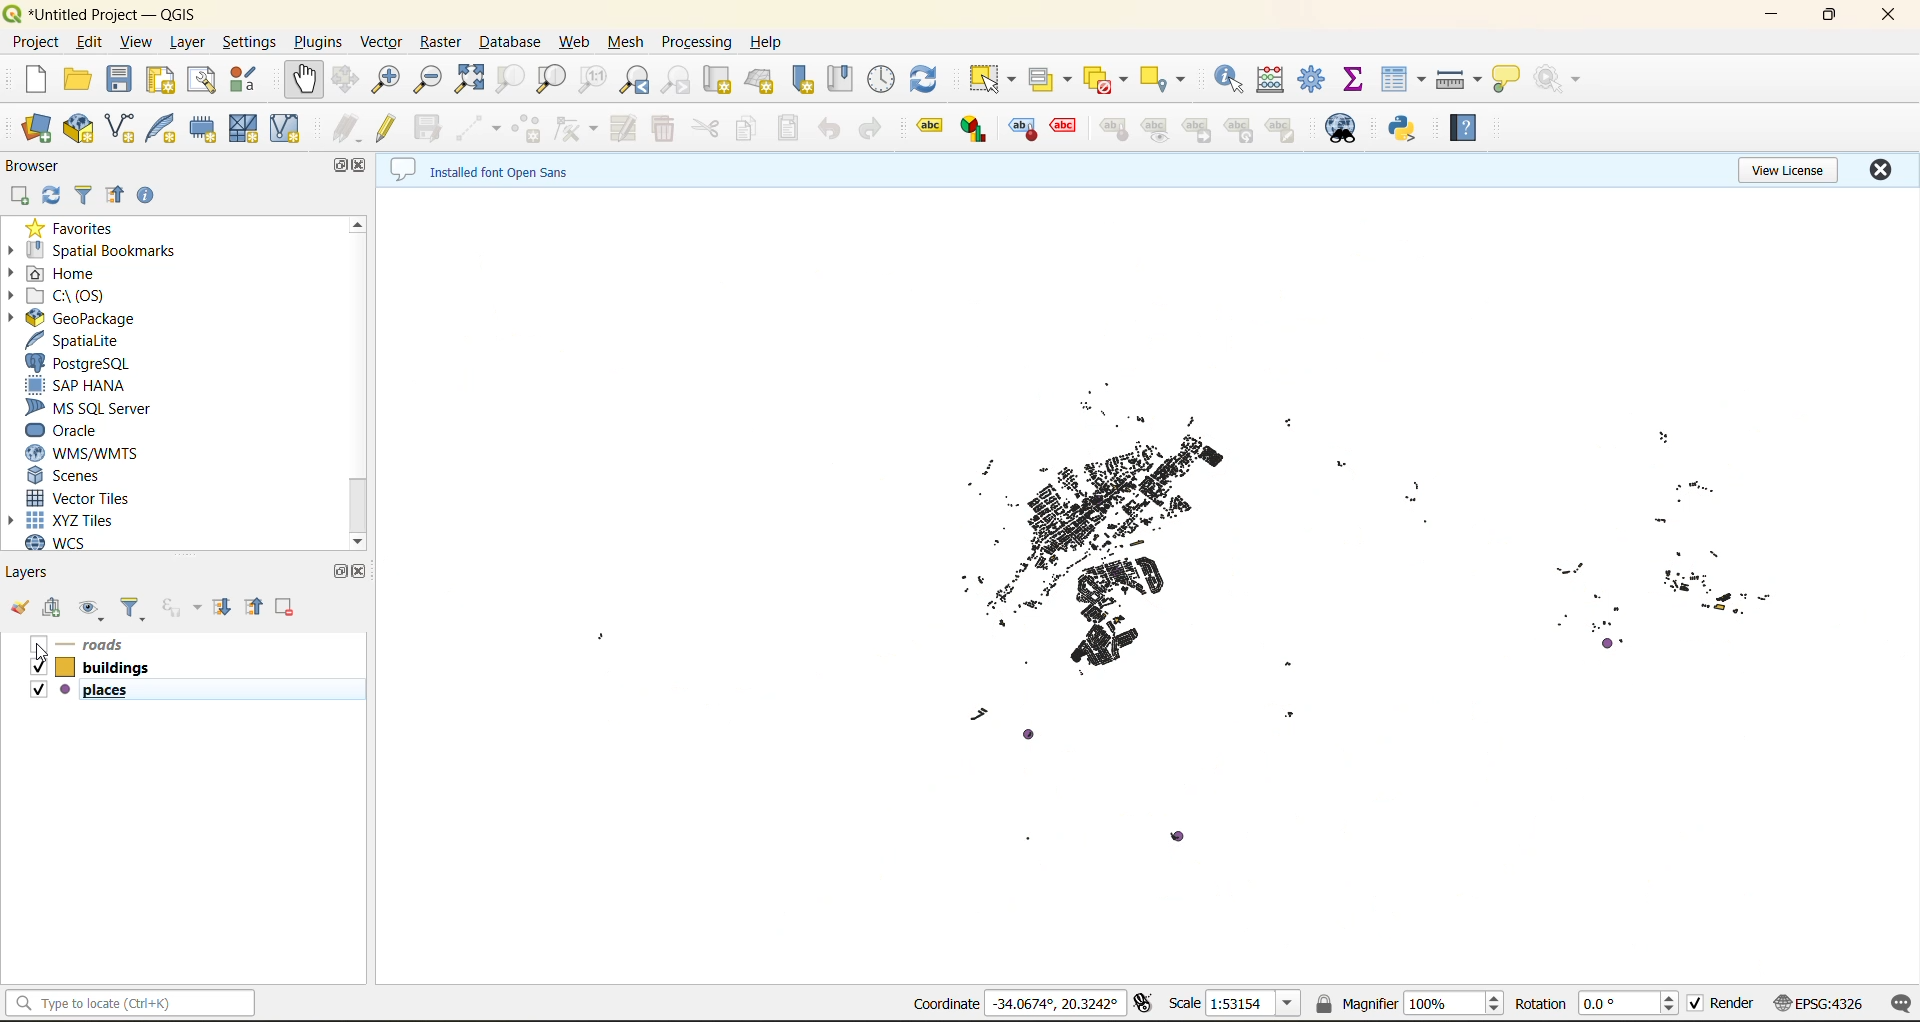 Image resolution: width=1920 pixels, height=1022 pixels. I want to click on close, so click(358, 168).